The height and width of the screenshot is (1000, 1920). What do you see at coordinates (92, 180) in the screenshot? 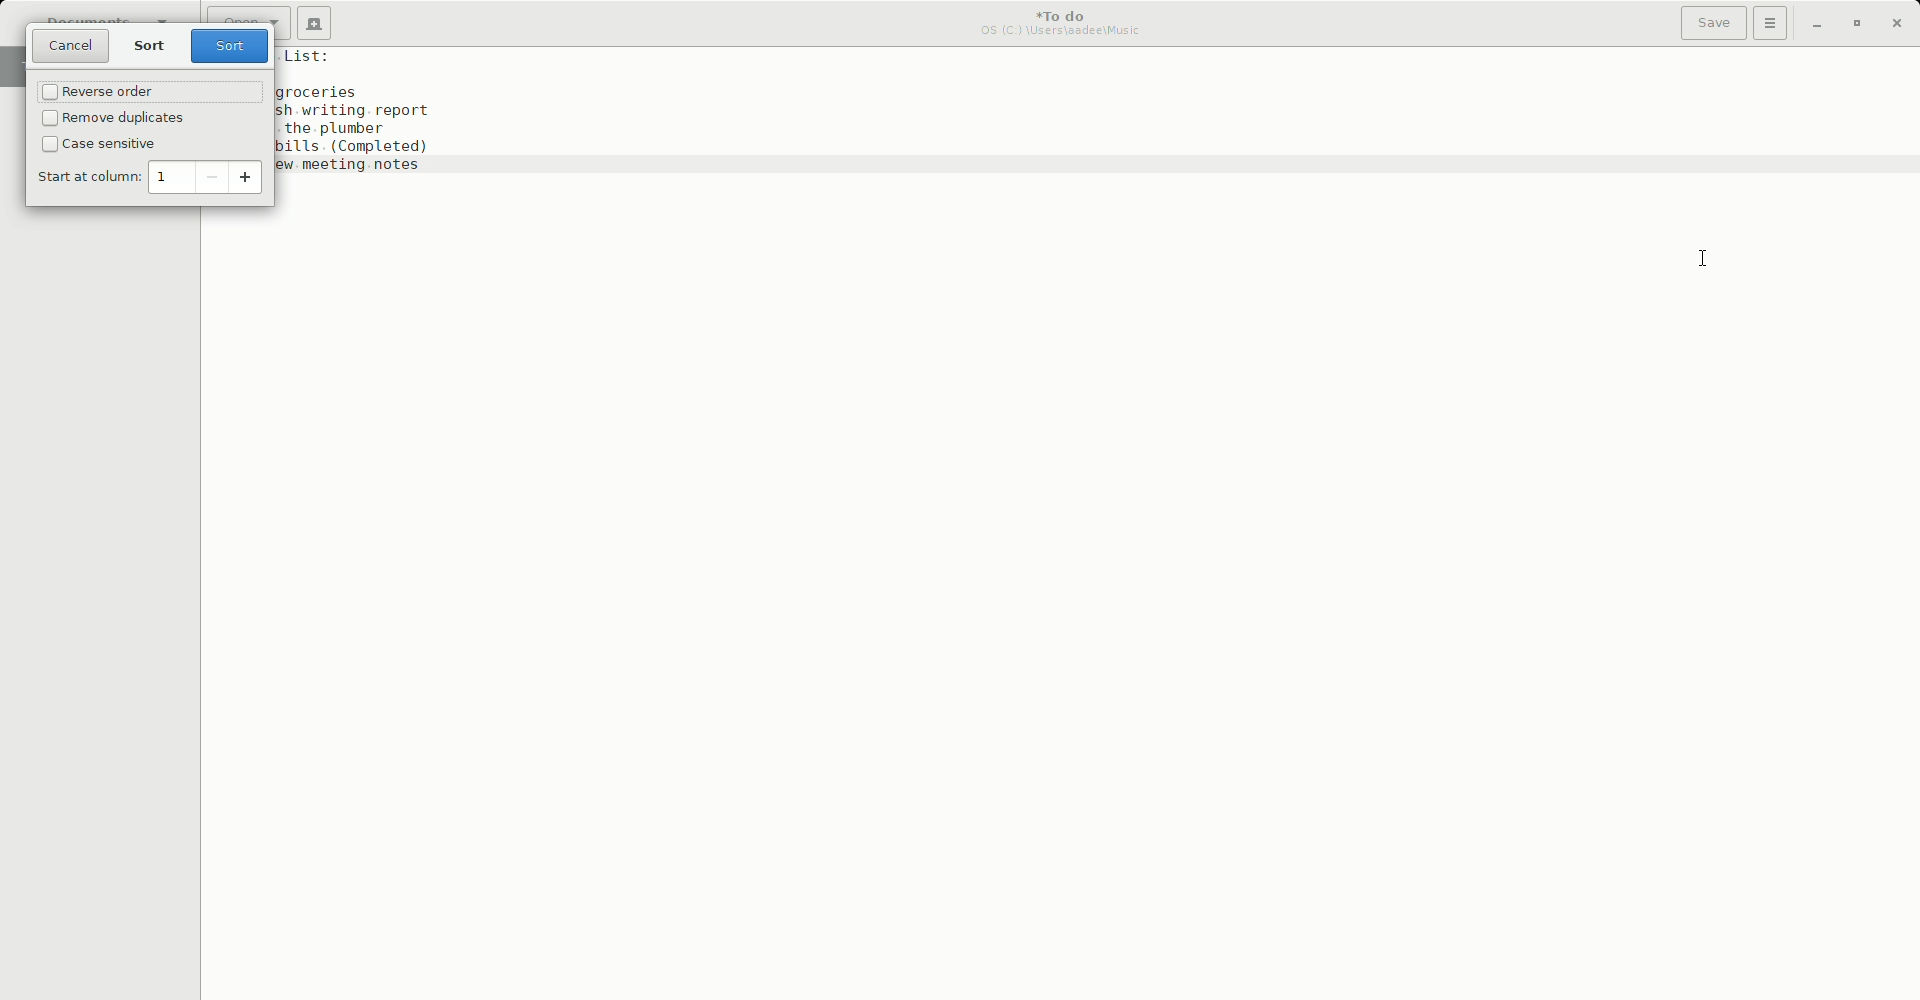
I see `Start at column` at bounding box center [92, 180].